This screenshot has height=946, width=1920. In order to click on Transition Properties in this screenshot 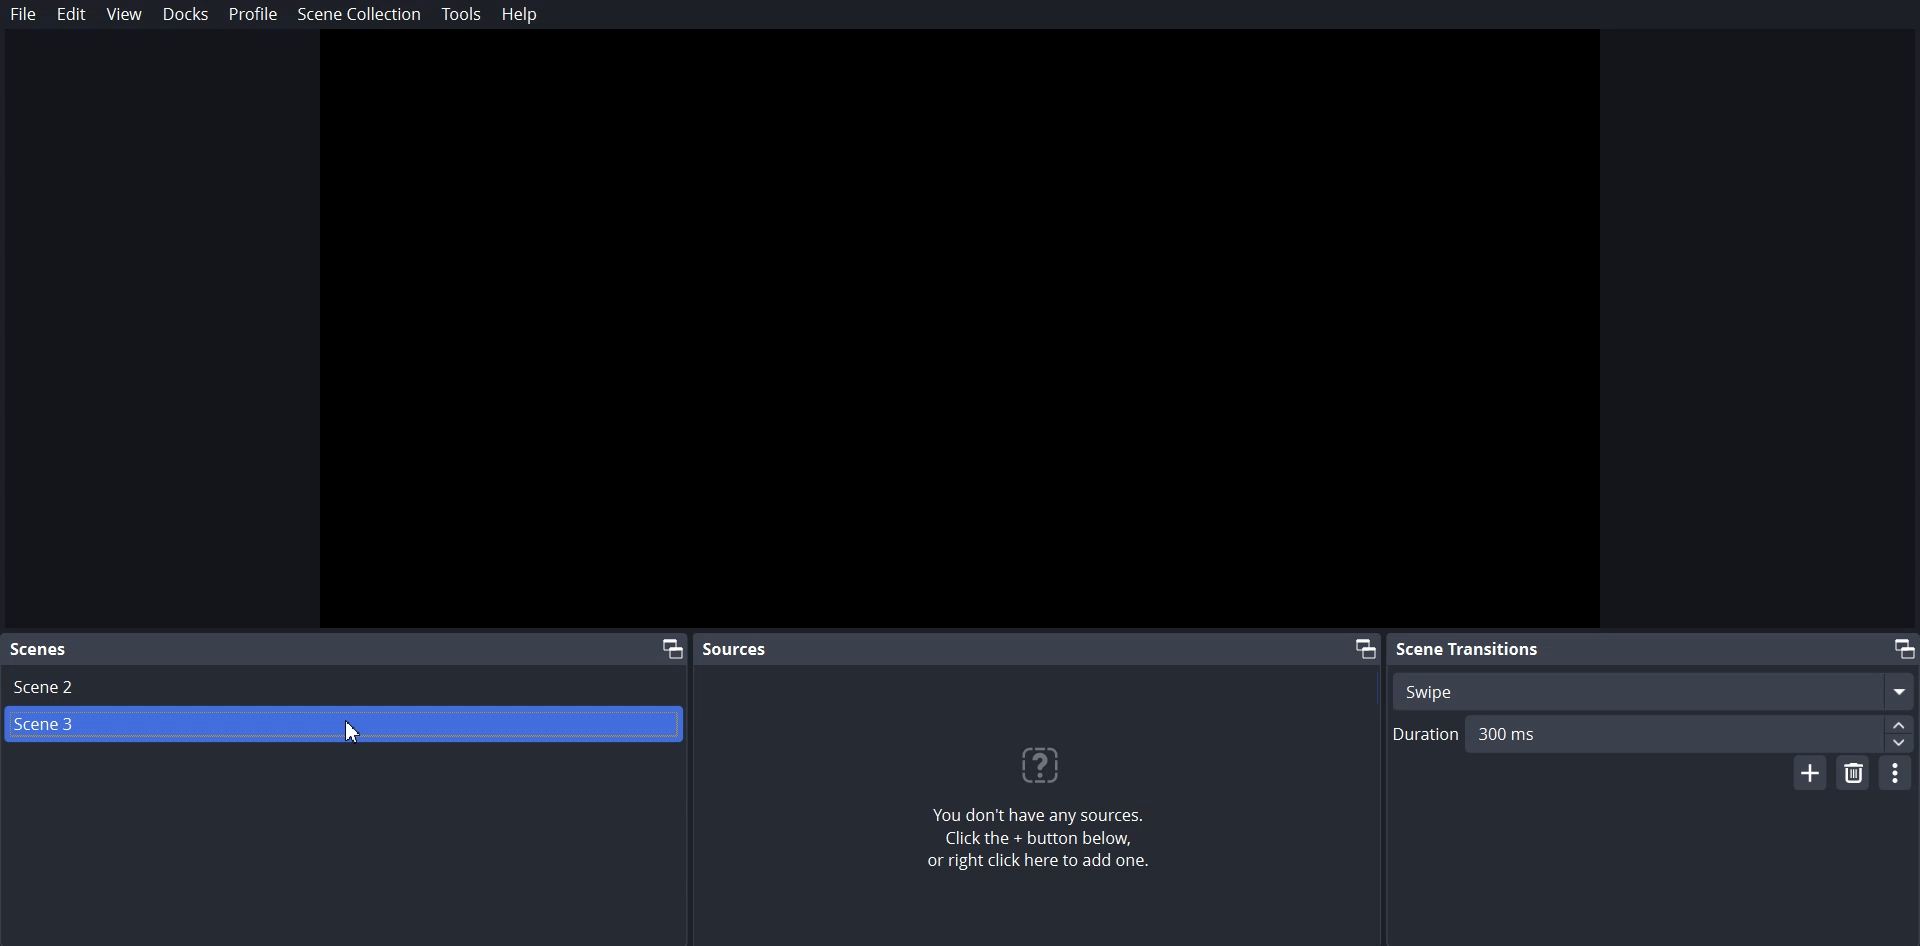, I will do `click(1902, 776)`.